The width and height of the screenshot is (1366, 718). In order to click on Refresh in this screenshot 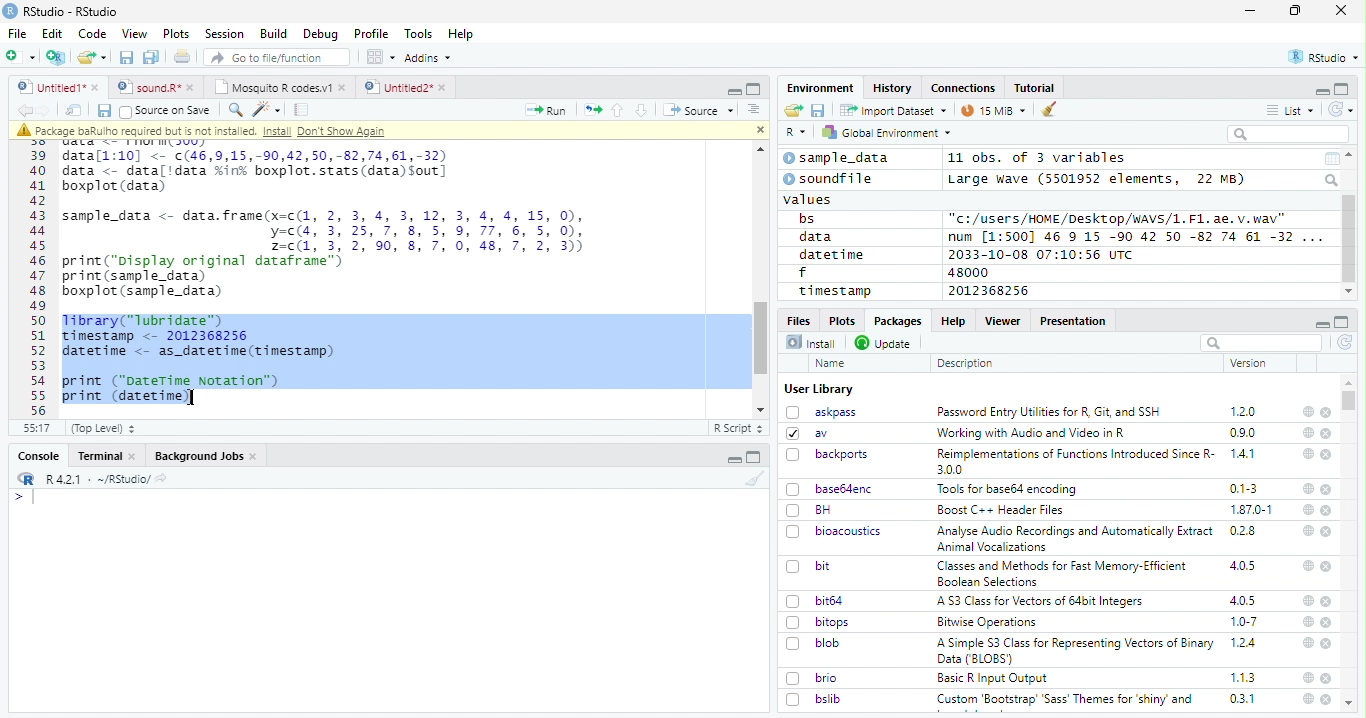, I will do `click(1346, 344)`.